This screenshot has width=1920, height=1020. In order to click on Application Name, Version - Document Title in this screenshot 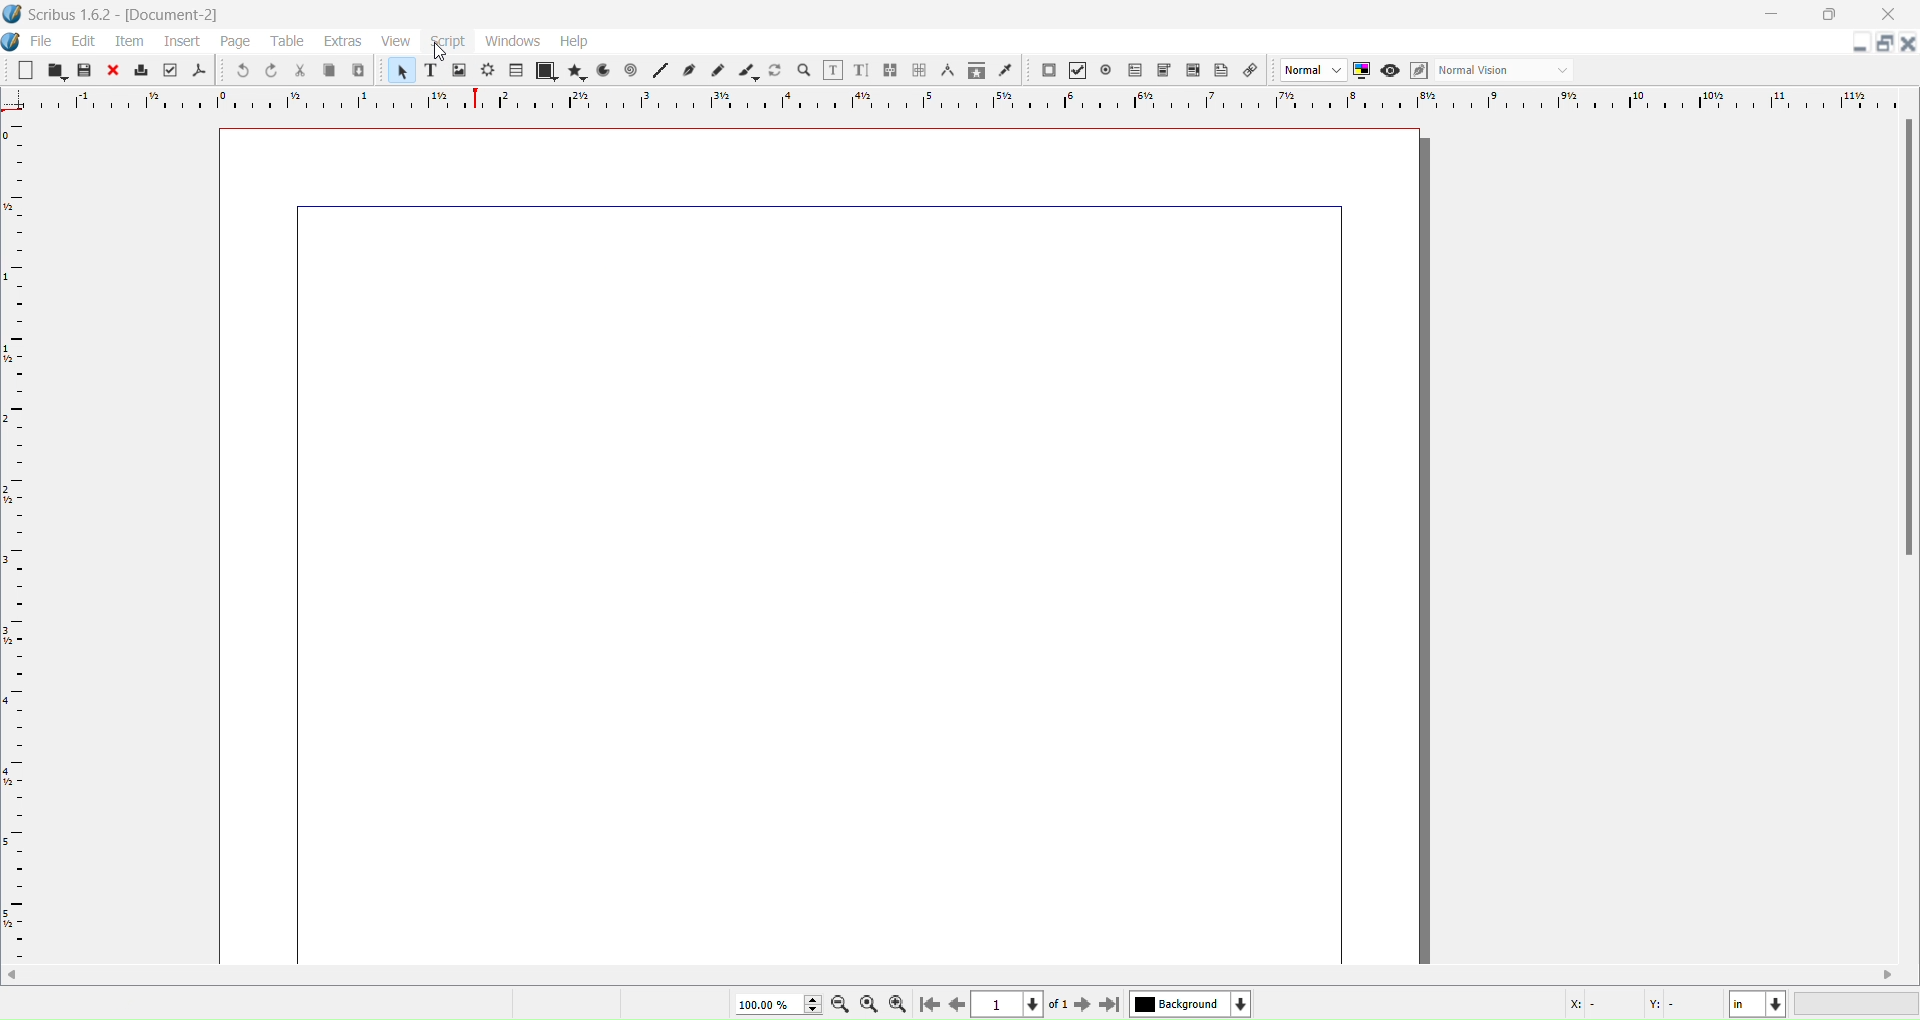, I will do `click(134, 13)`.